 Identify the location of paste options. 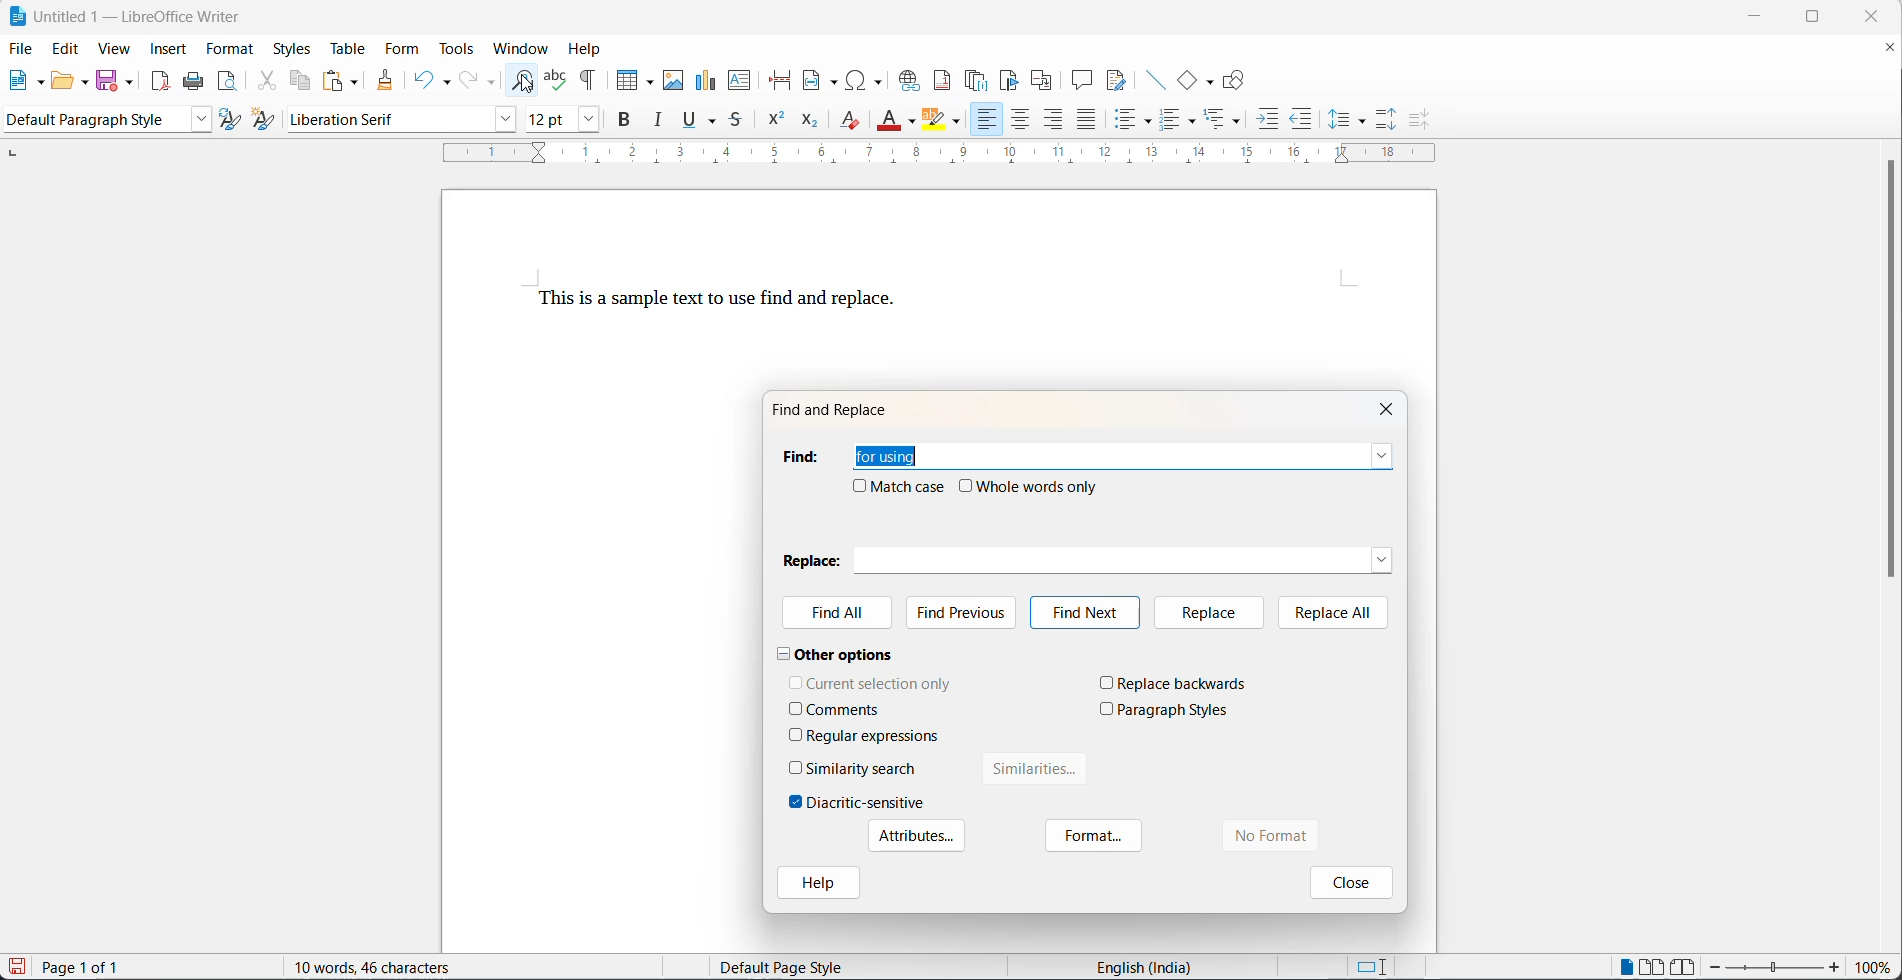
(356, 80).